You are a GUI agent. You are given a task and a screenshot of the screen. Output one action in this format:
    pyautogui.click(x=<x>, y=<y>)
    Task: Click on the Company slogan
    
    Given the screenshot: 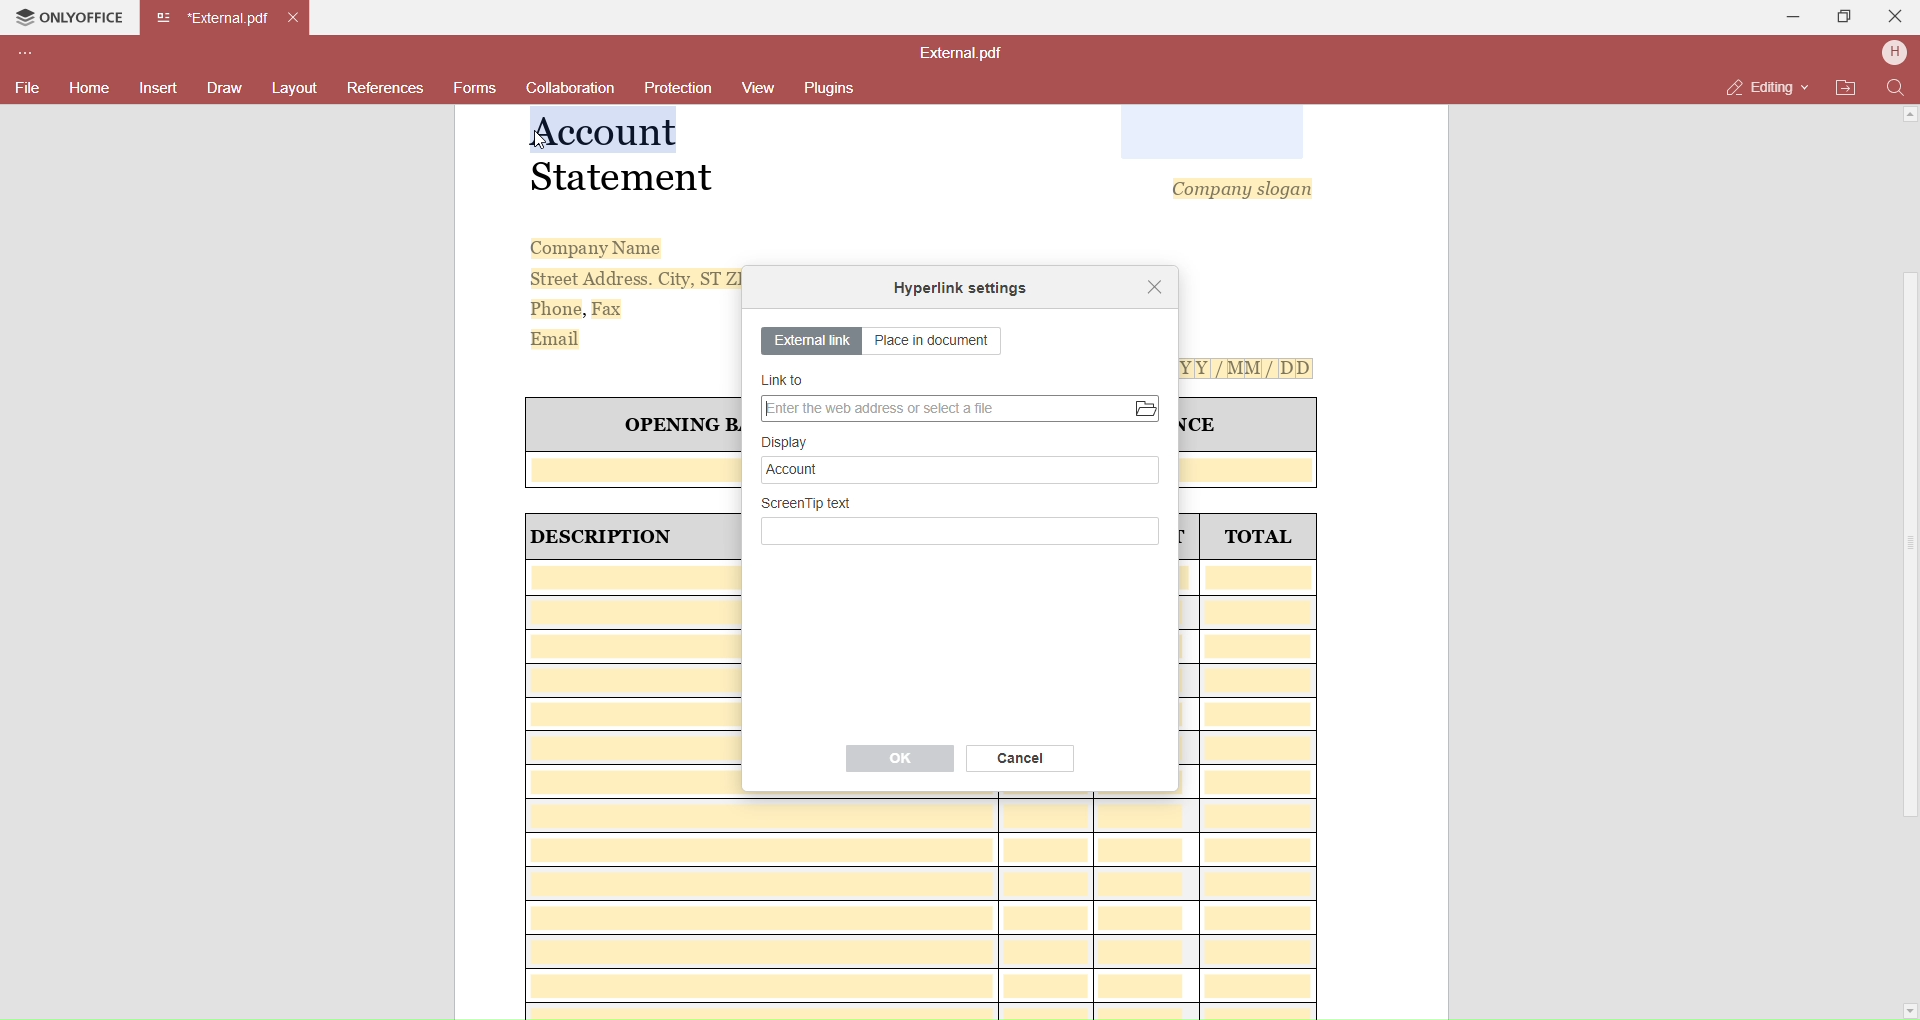 What is the action you would take?
    pyautogui.click(x=1244, y=187)
    